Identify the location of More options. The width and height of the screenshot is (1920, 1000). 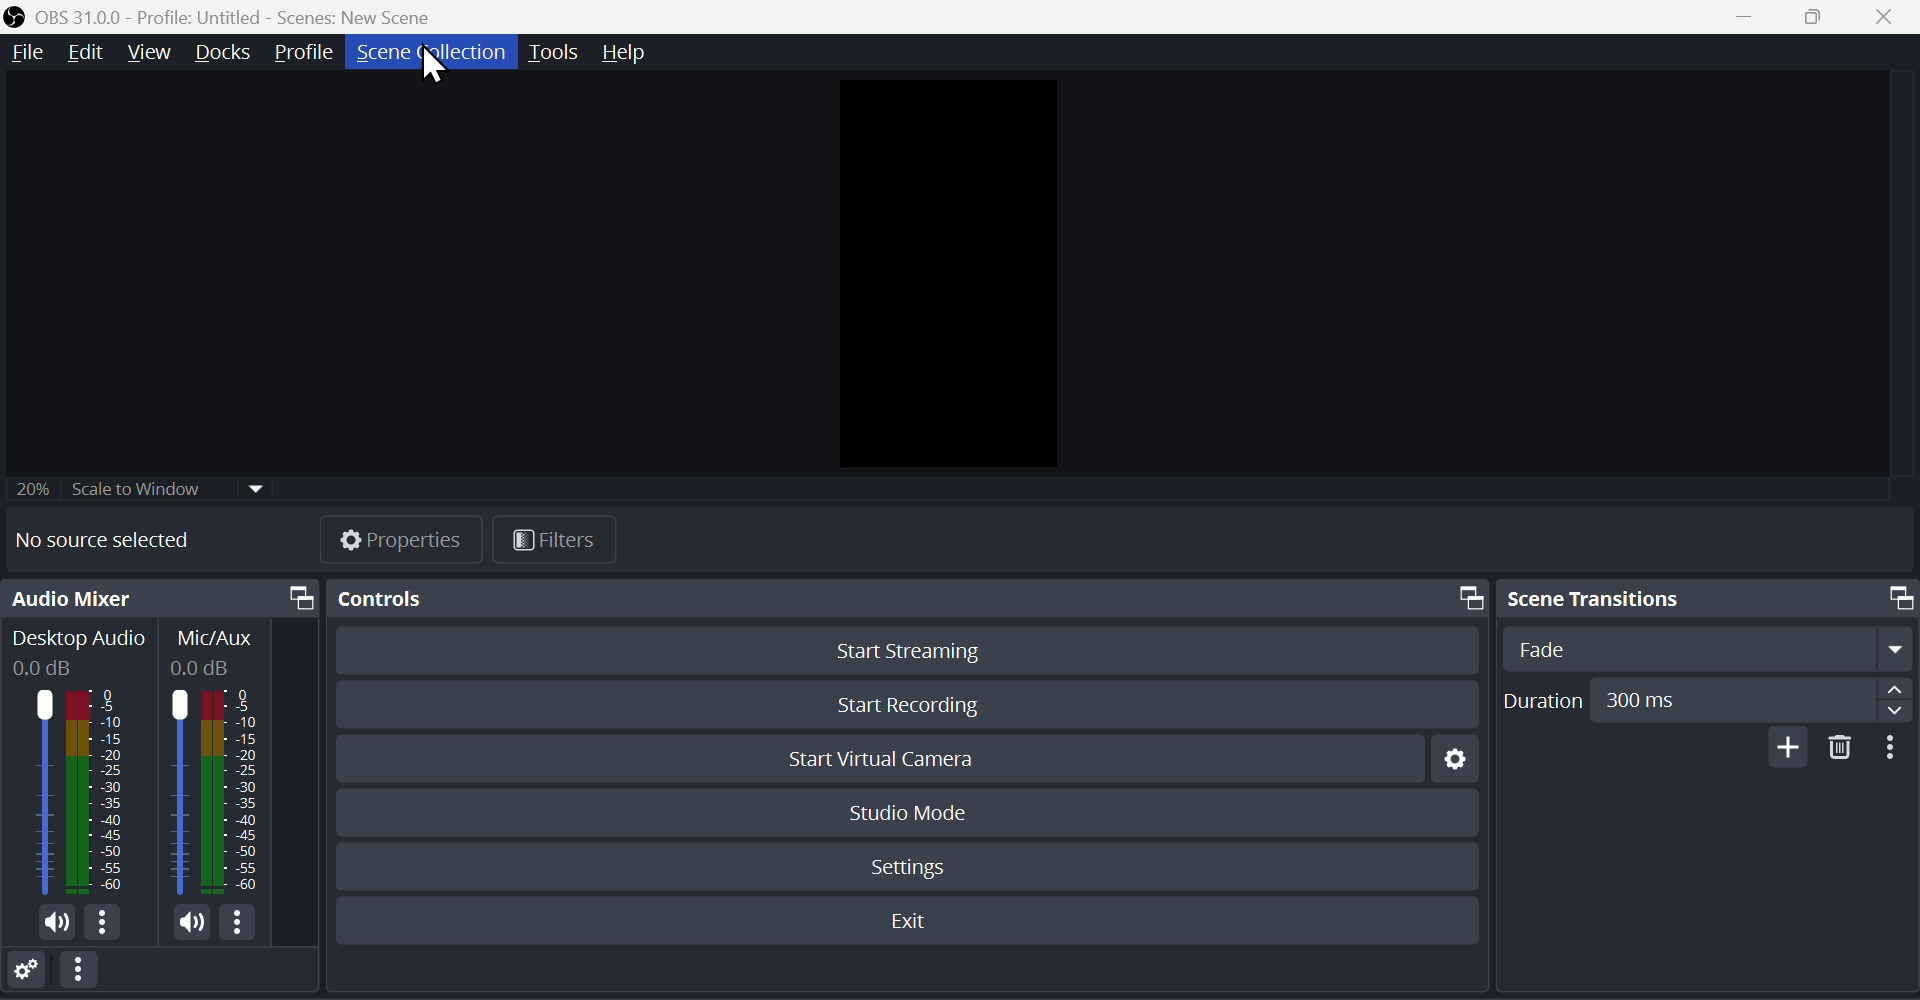
(89, 975).